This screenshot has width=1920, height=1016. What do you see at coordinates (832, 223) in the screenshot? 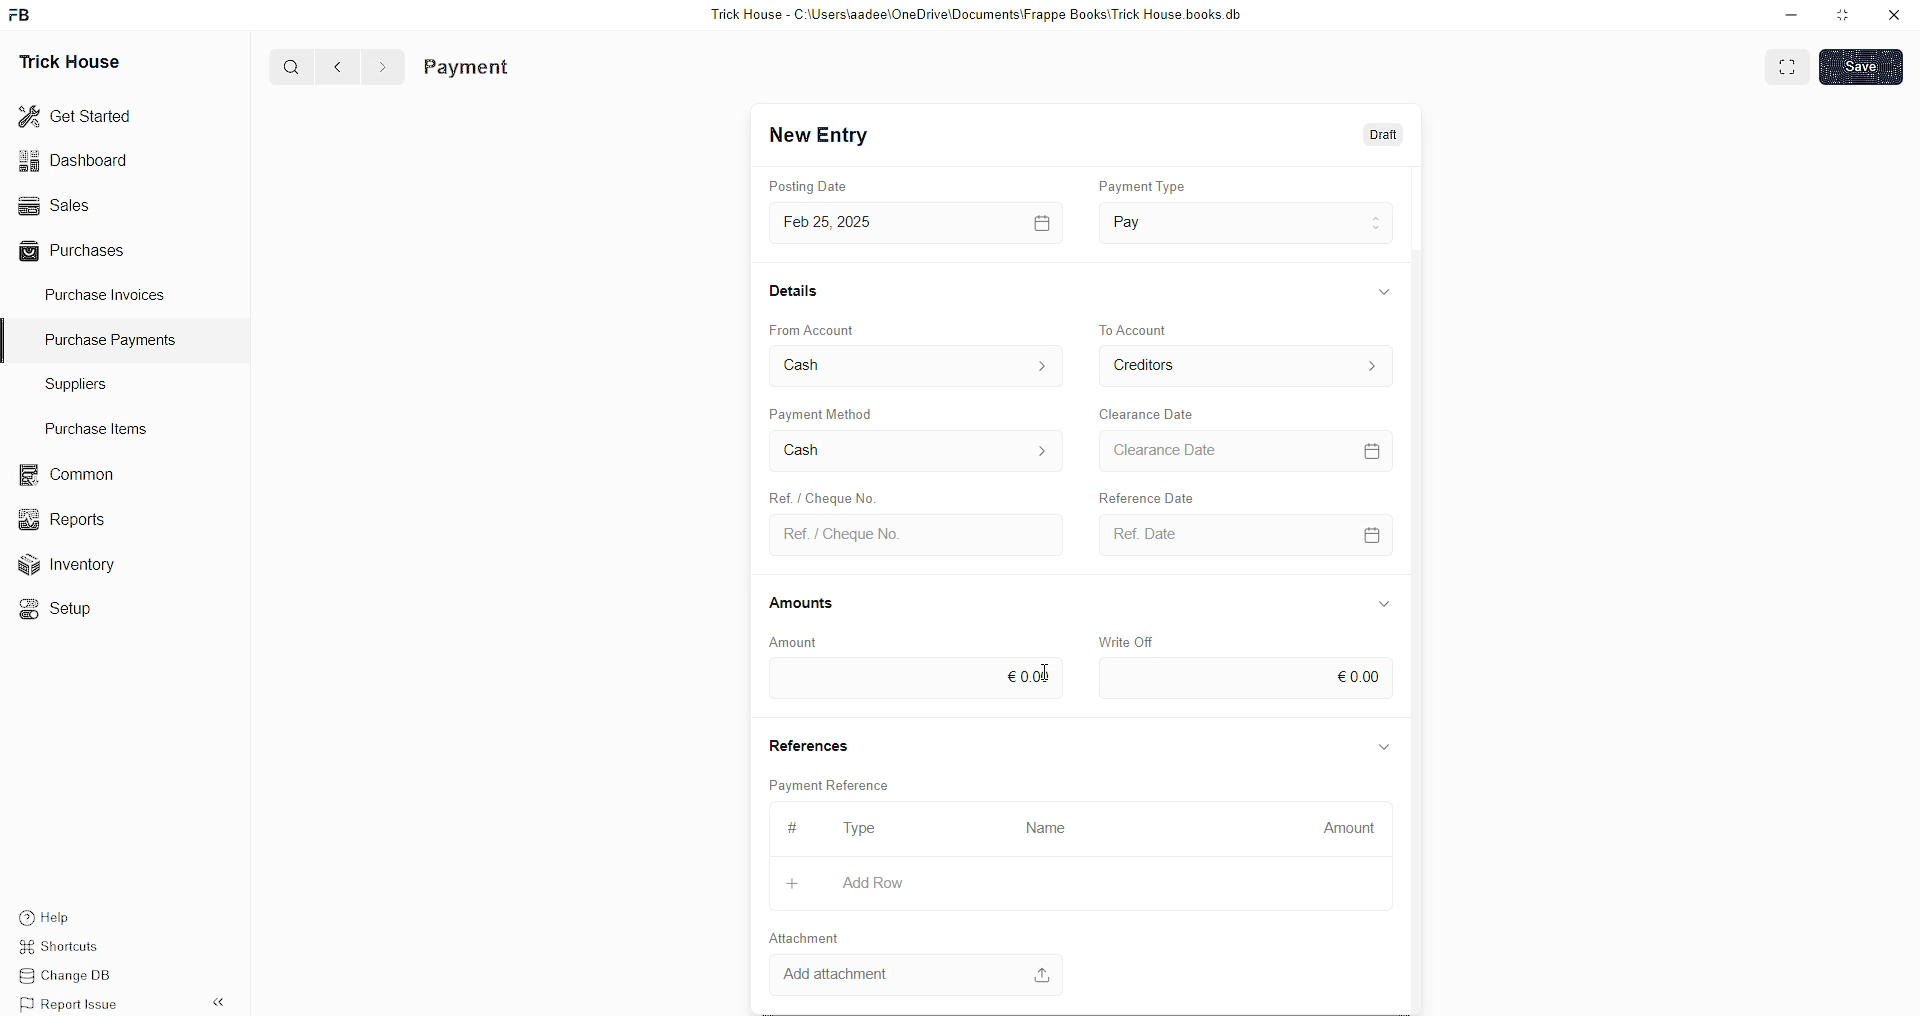
I see `Feb 25,2025` at bounding box center [832, 223].